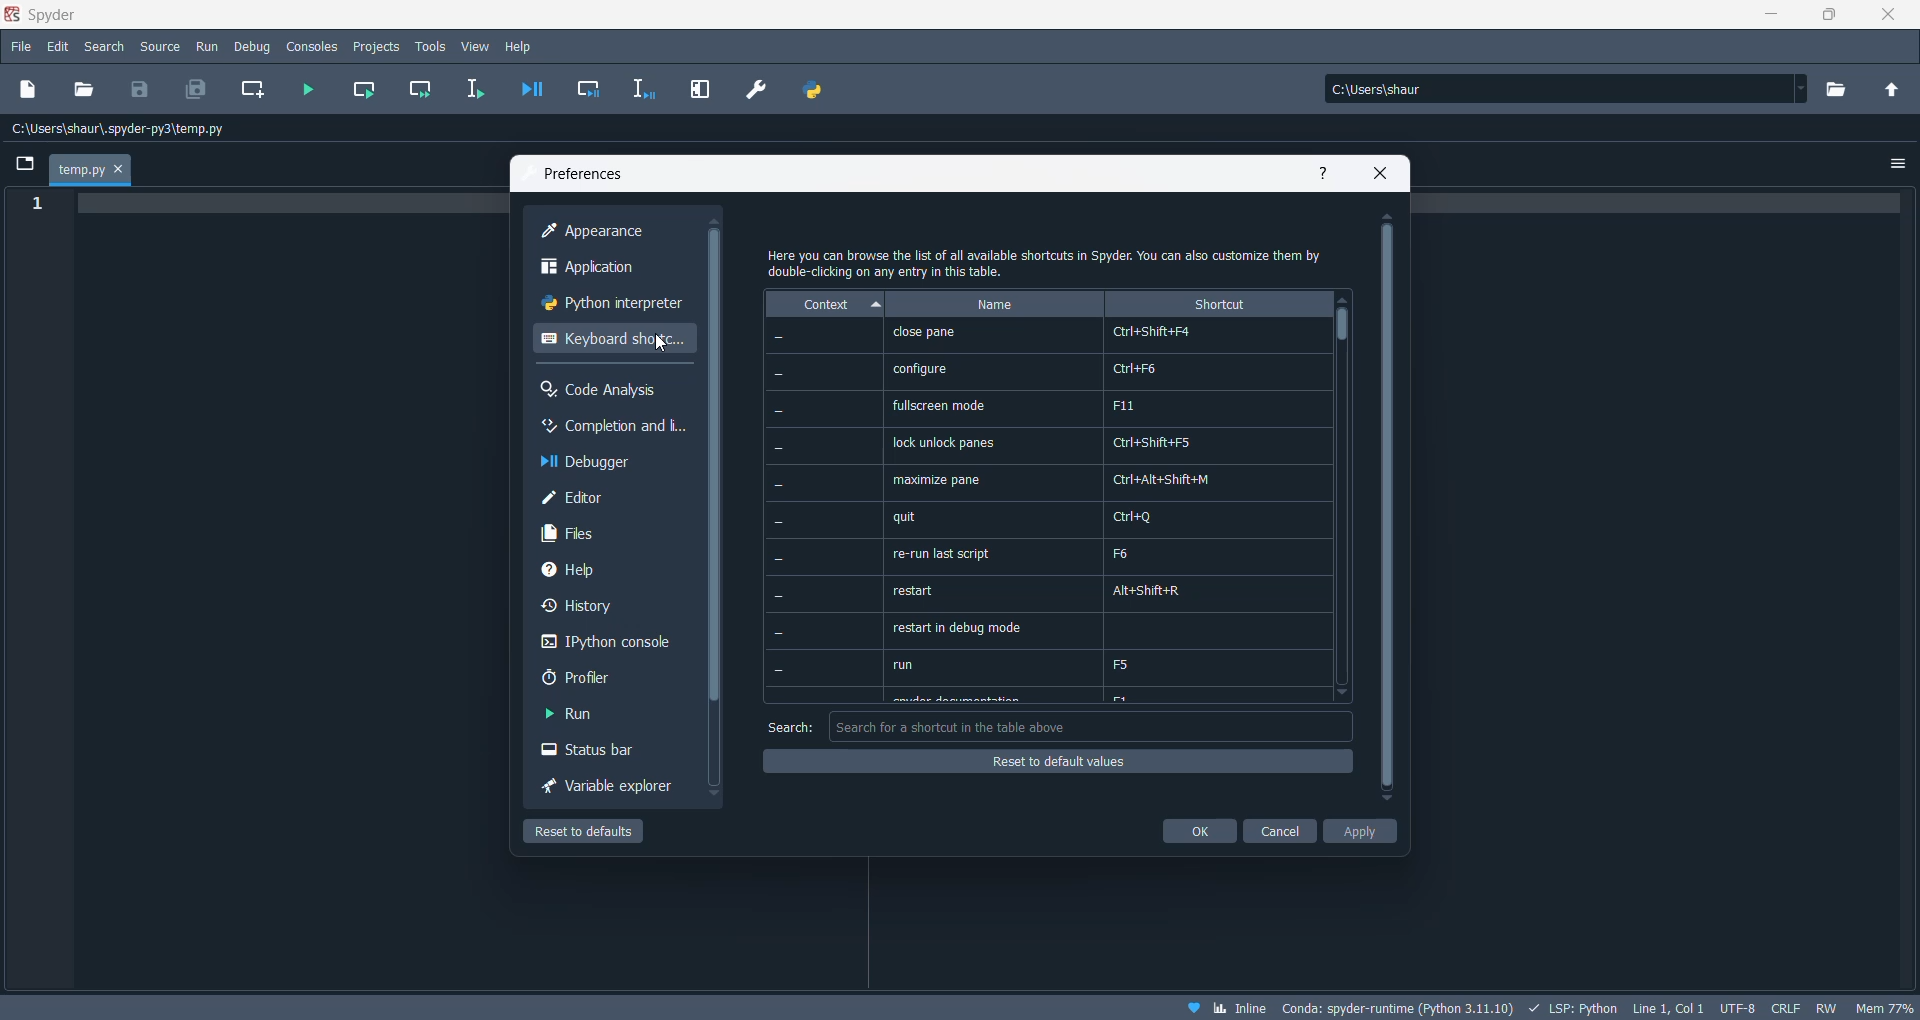 The width and height of the screenshot is (1920, 1020). Describe the element at coordinates (530, 88) in the screenshot. I see `debug file` at that location.